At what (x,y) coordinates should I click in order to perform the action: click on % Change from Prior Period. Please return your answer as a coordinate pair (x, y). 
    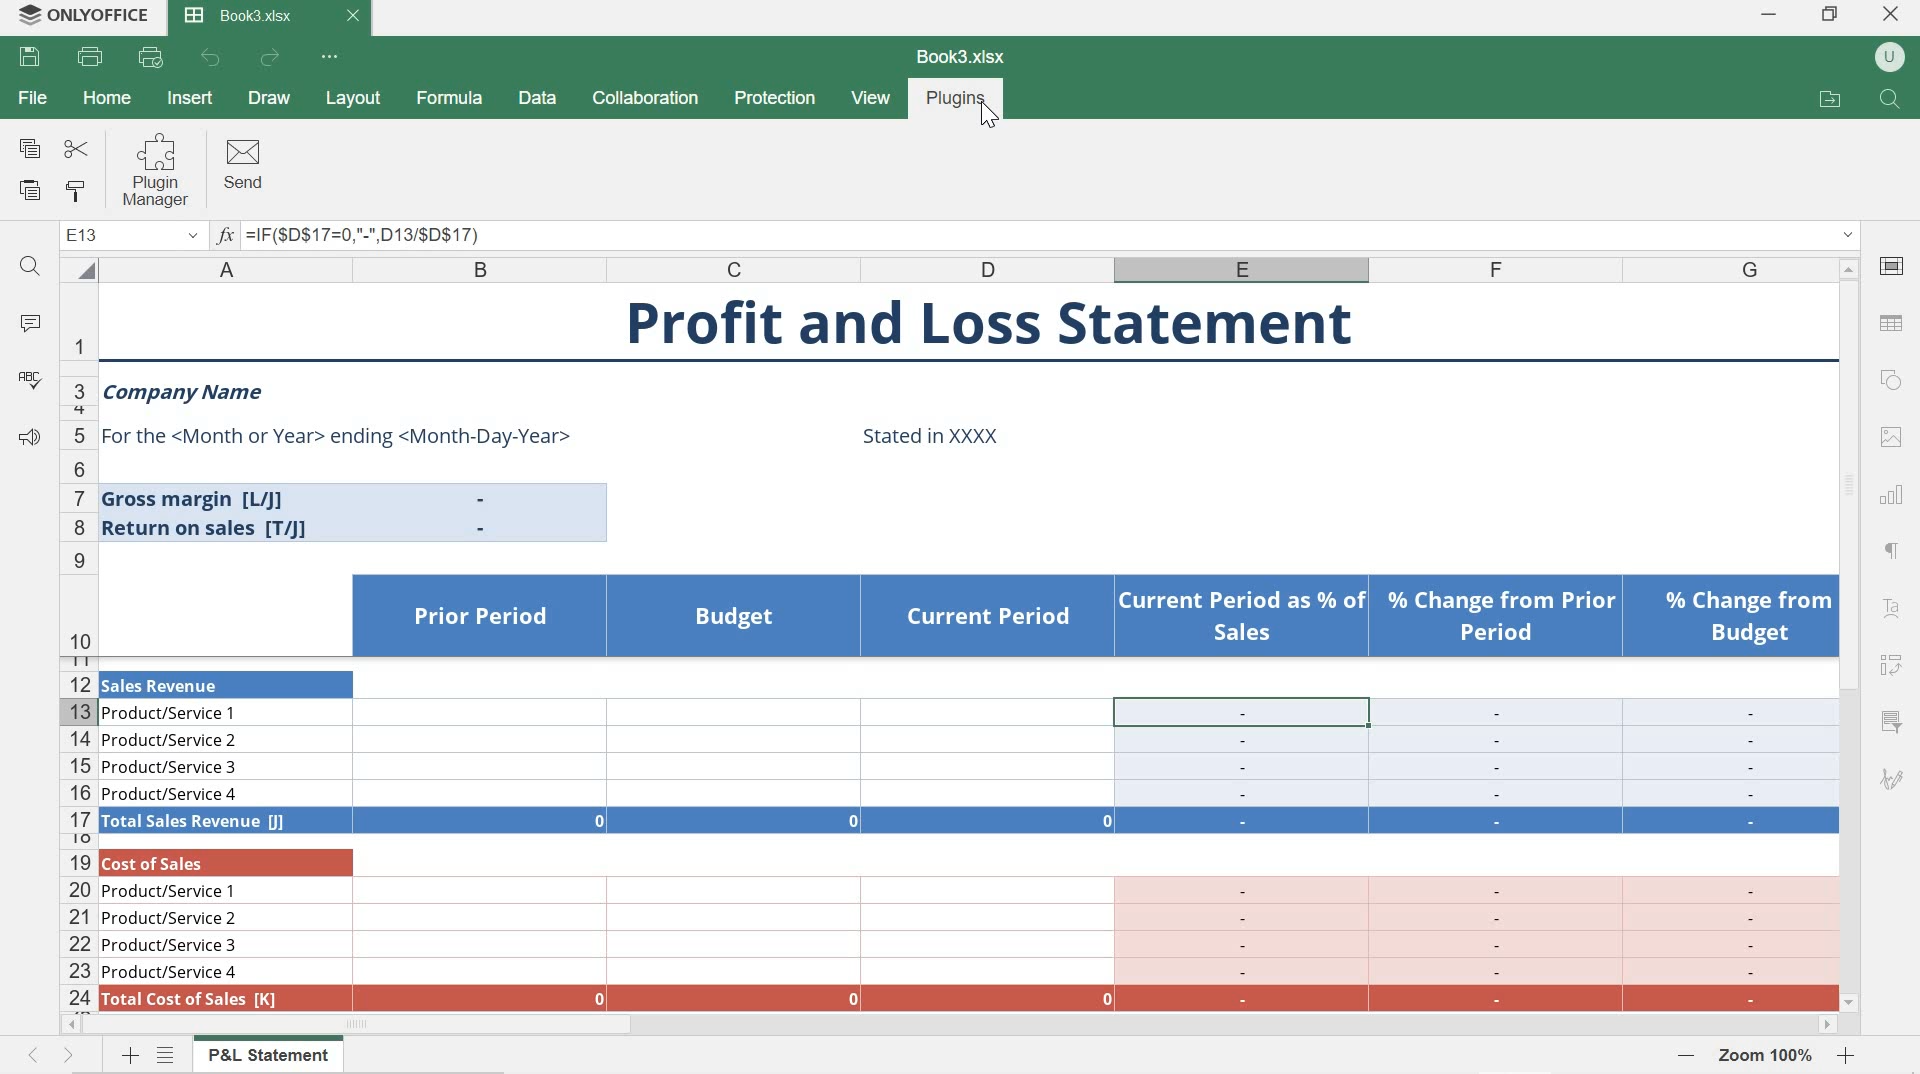
    Looking at the image, I should click on (1502, 617).